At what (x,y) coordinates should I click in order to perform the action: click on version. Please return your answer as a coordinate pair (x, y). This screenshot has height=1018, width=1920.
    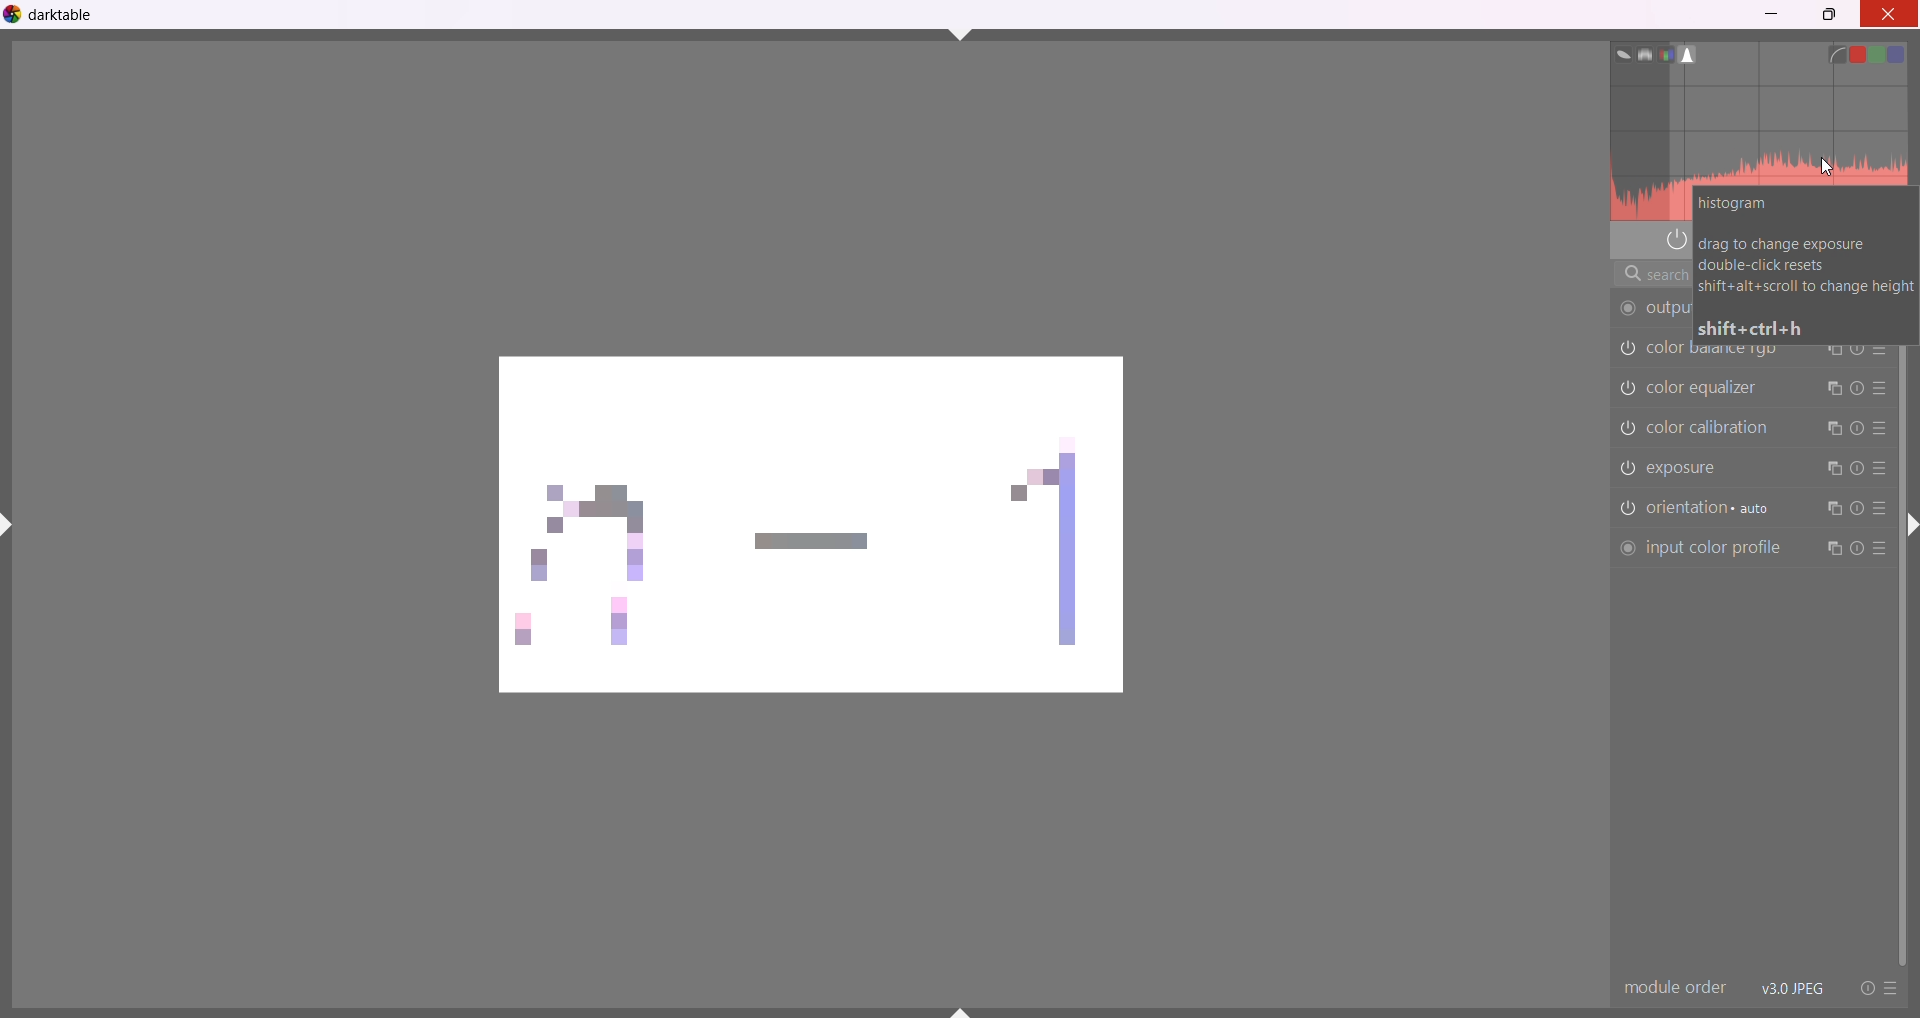
    Looking at the image, I should click on (1793, 987).